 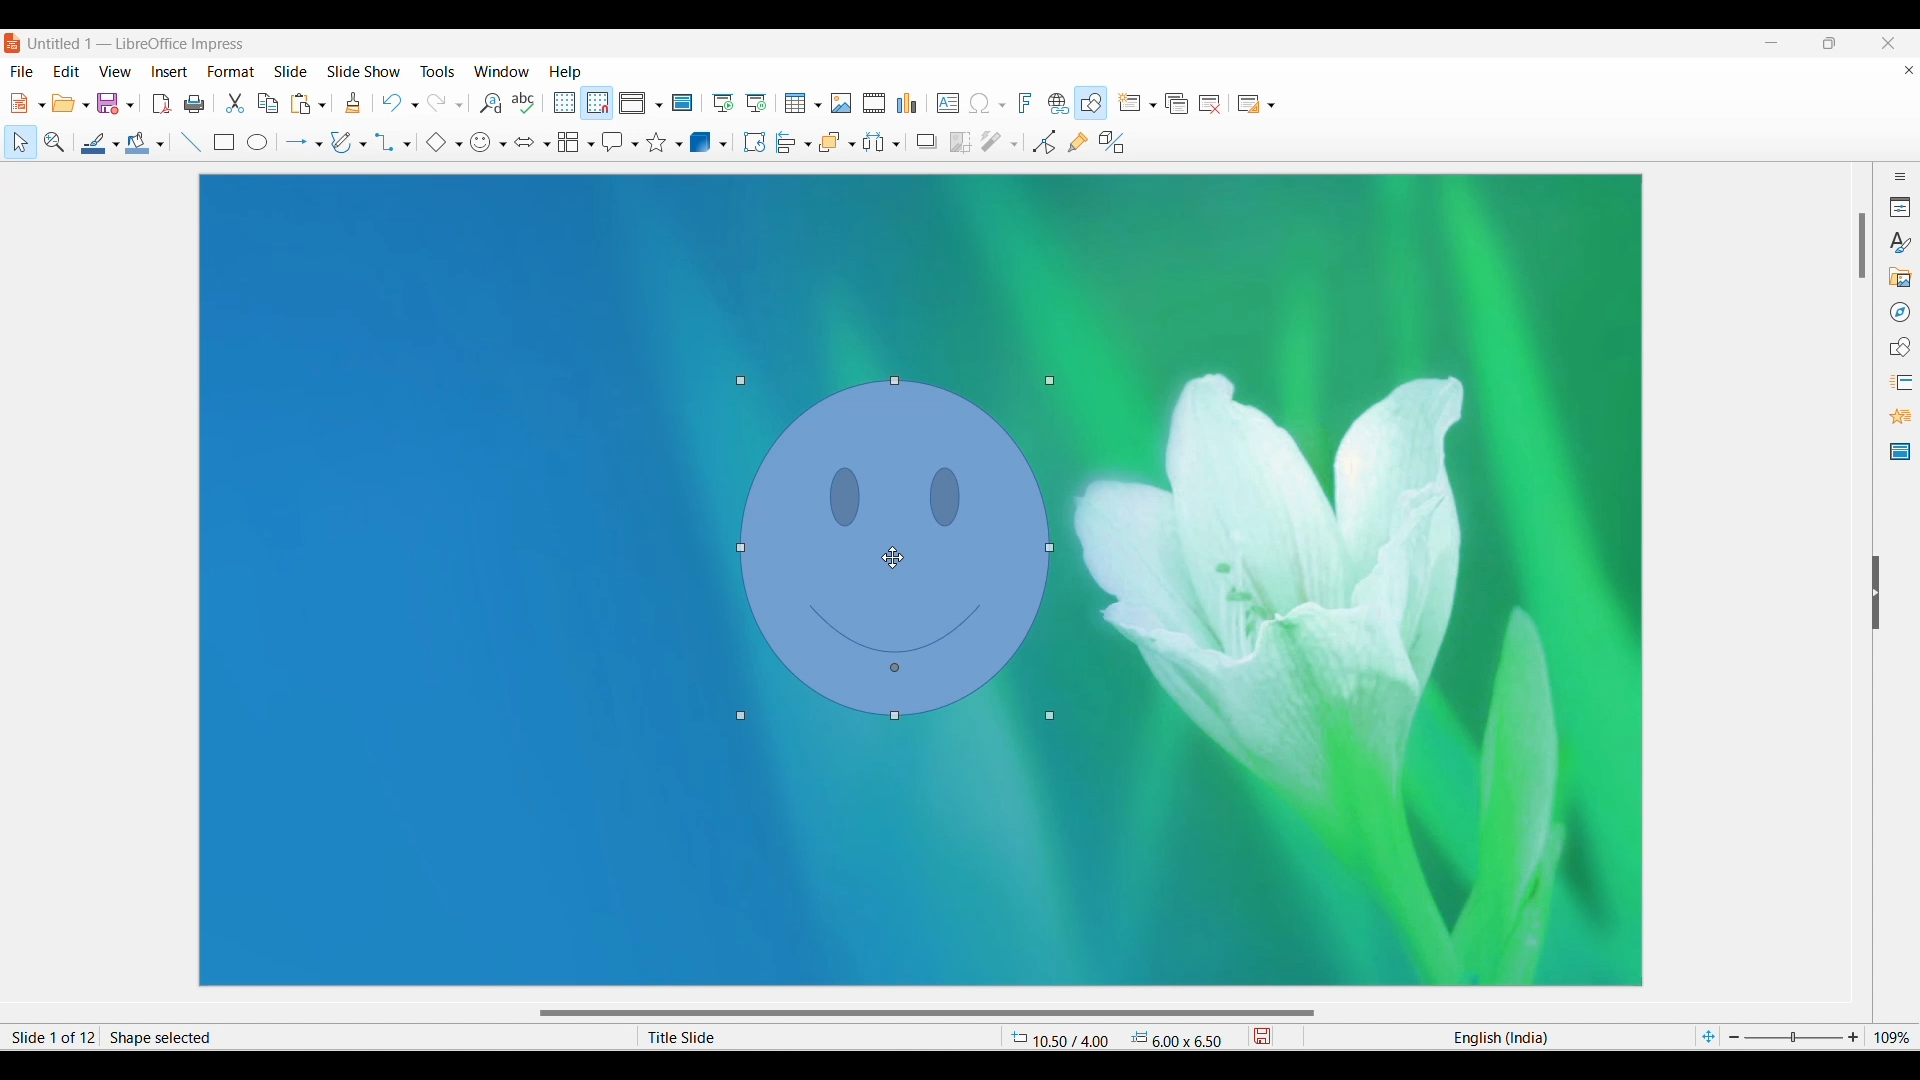 What do you see at coordinates (87, 105) in the screenshot?
I see `Open options` at bounding box center [87, 105].